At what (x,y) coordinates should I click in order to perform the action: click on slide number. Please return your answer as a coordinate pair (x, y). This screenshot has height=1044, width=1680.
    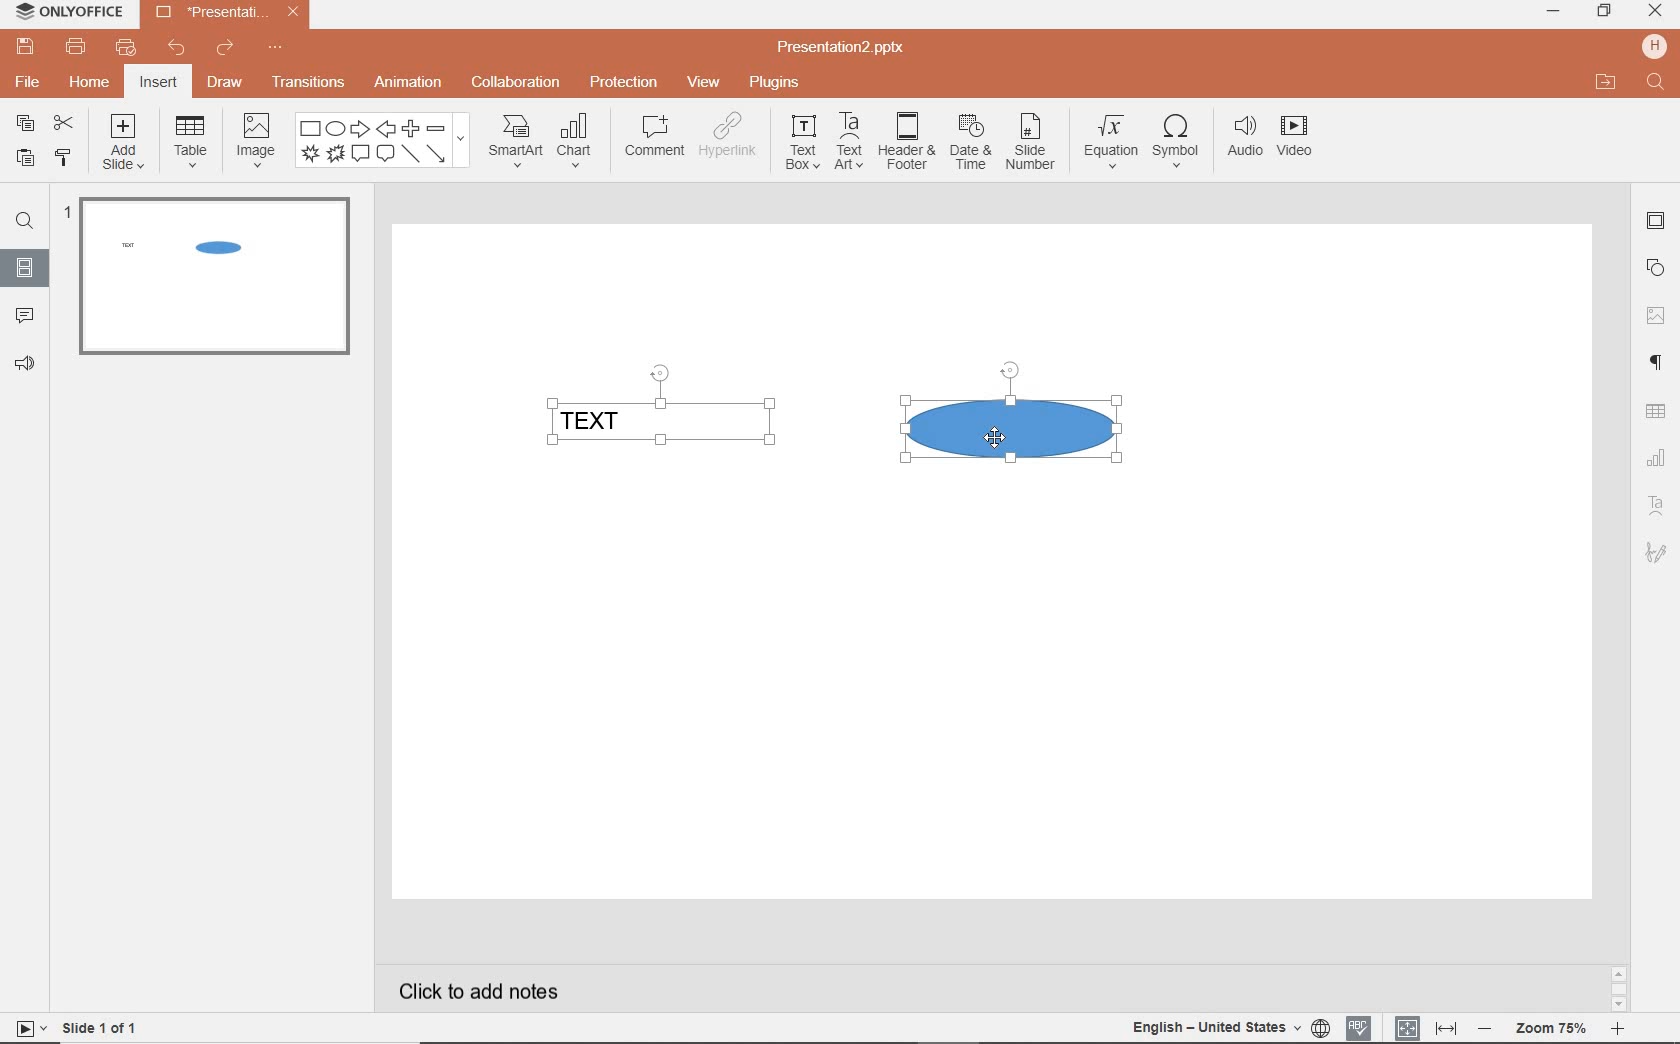
    Looking at the image, I should click on (1030, 145).